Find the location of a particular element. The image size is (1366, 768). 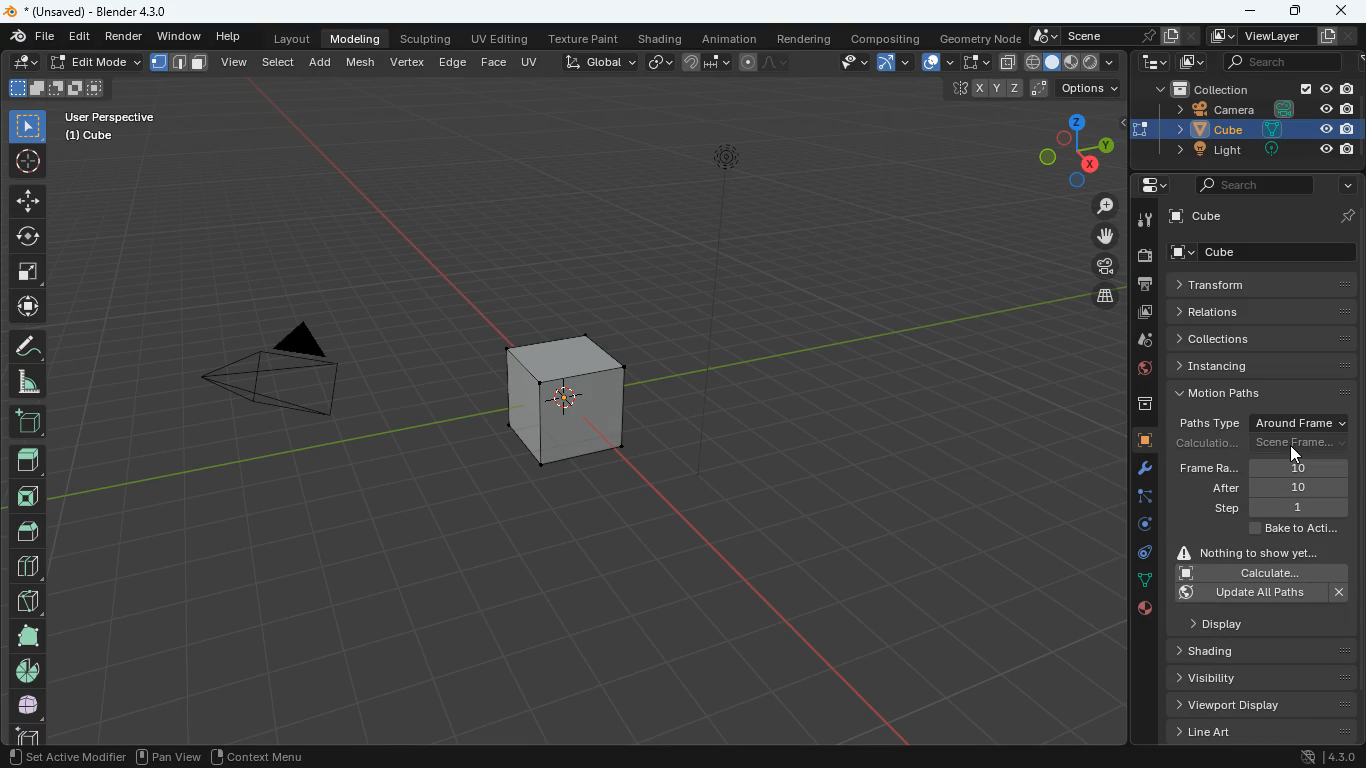

edge is located at coordinates (1141, 502).